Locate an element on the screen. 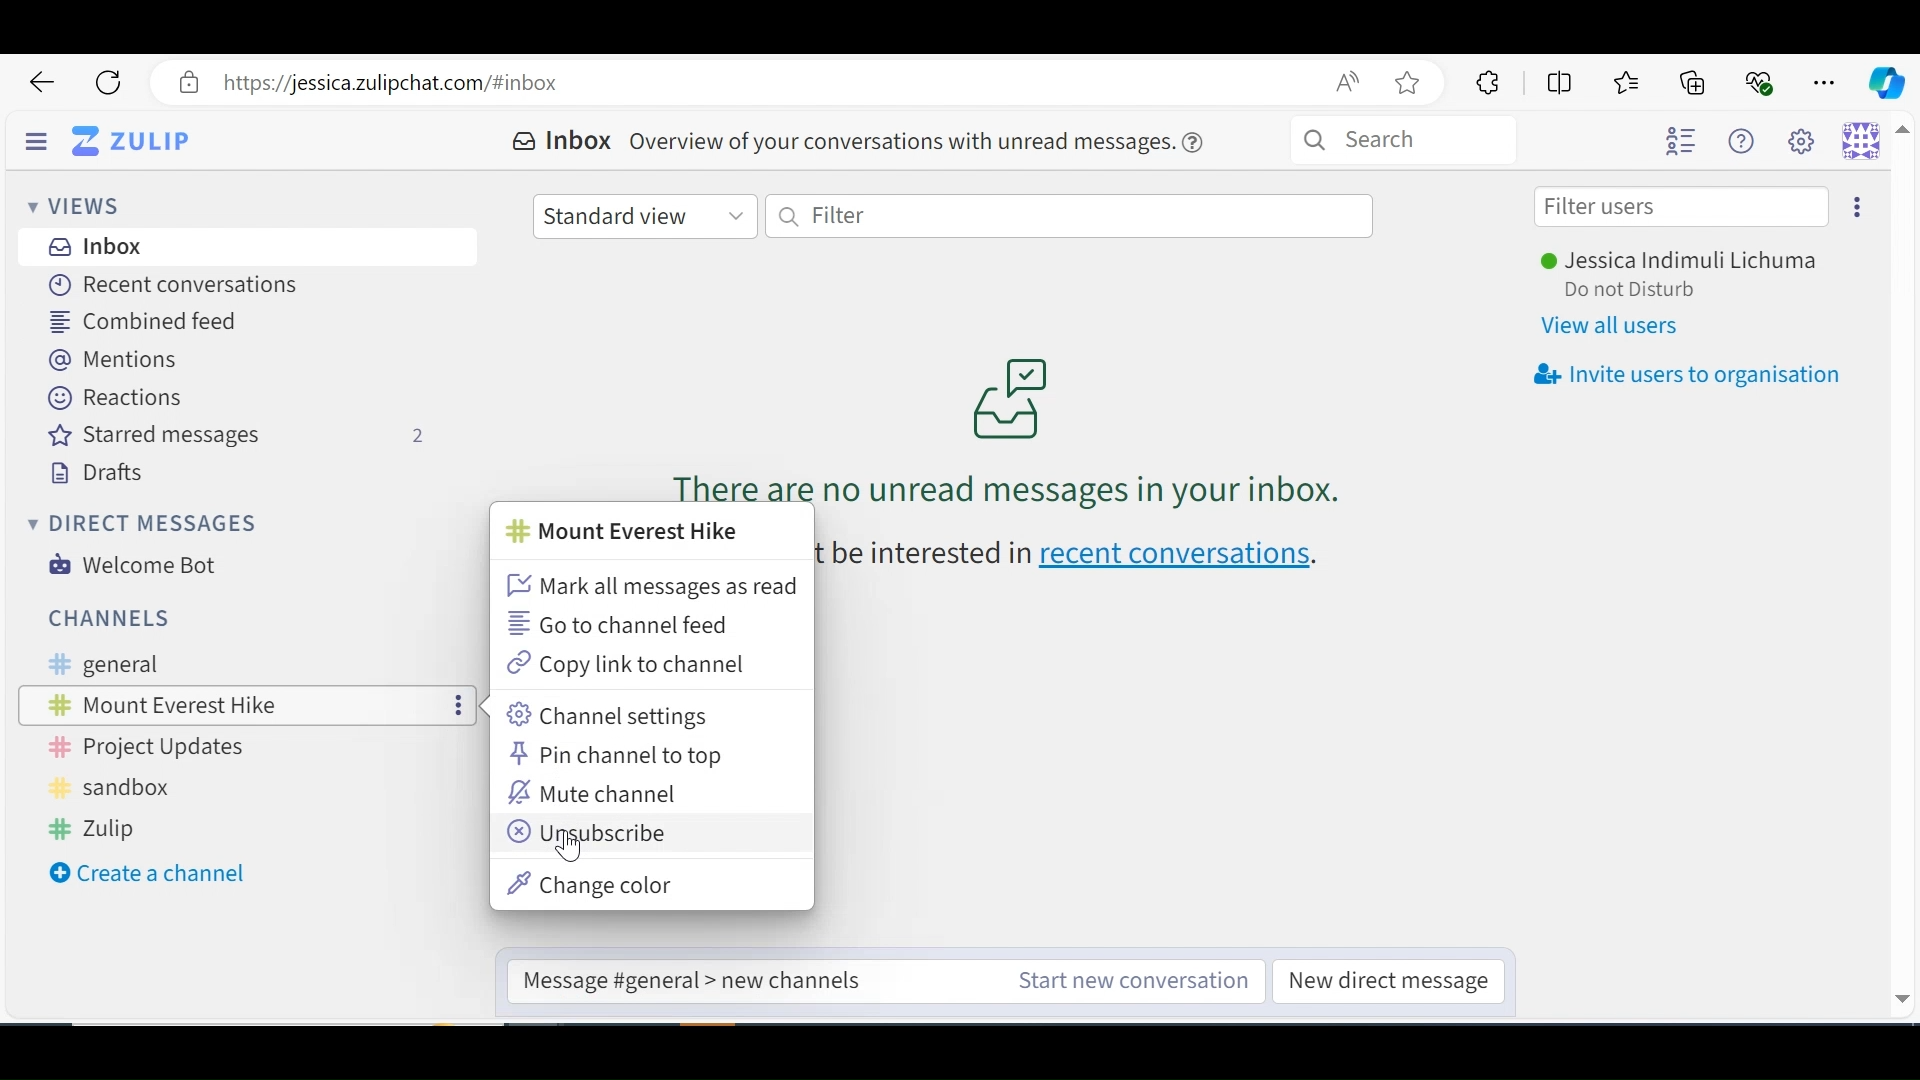  Split screen is located at coordinates (1557, 81).